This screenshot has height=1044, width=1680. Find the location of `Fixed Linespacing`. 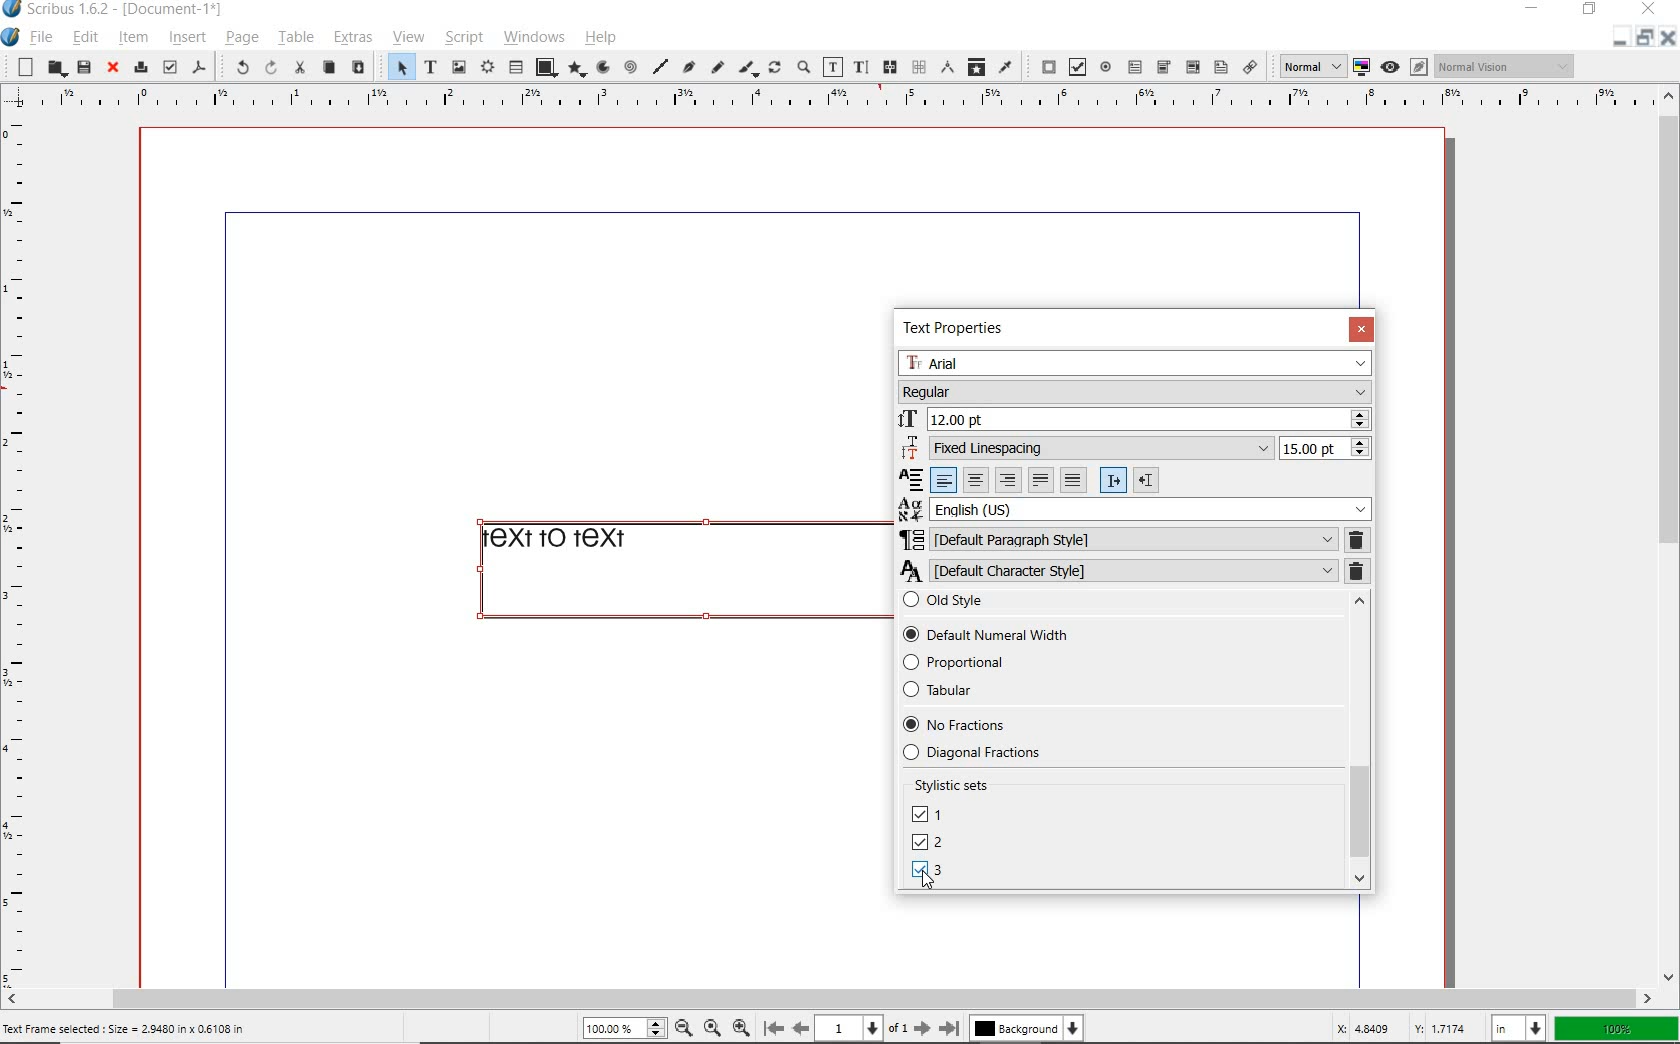

Fixed Linespacing is located at coordinates (1085, 447).